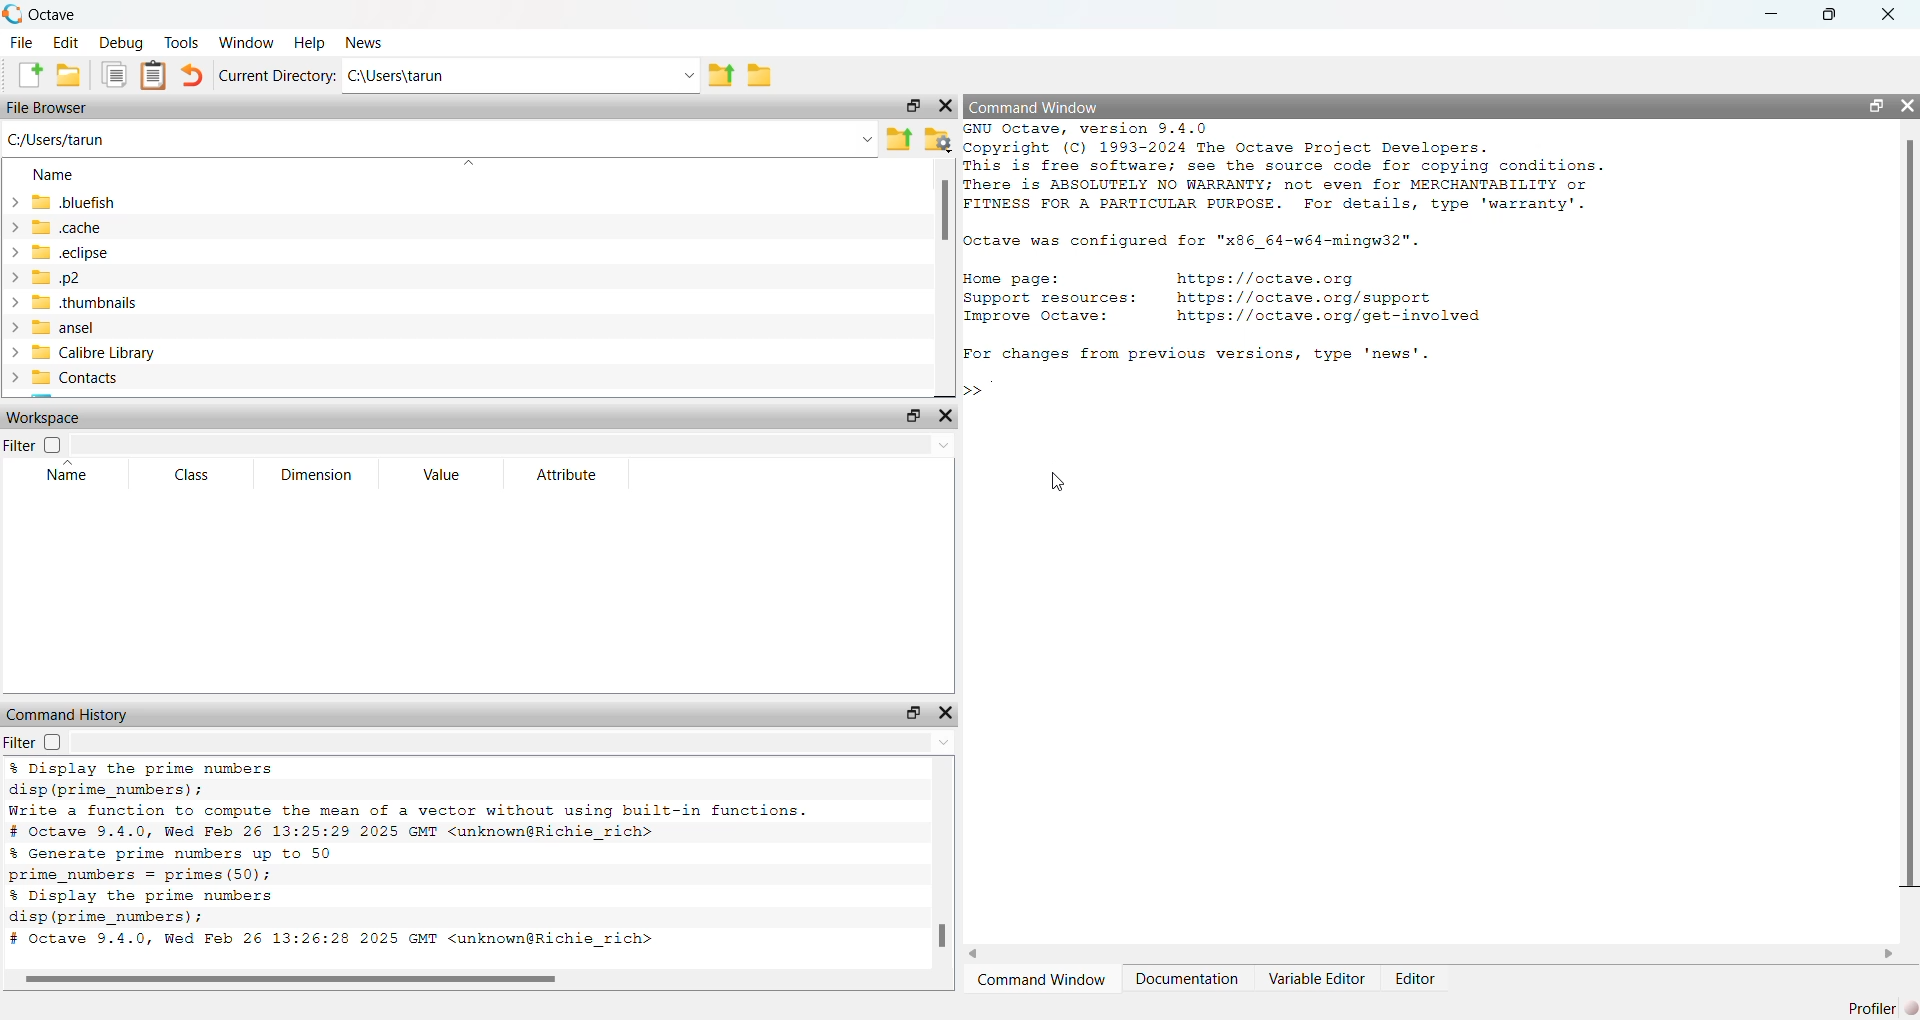 The image size is (1920, 1020). Describe the element at coordinates (569, 476) in the screenshot. I see `Attribute` at that location.